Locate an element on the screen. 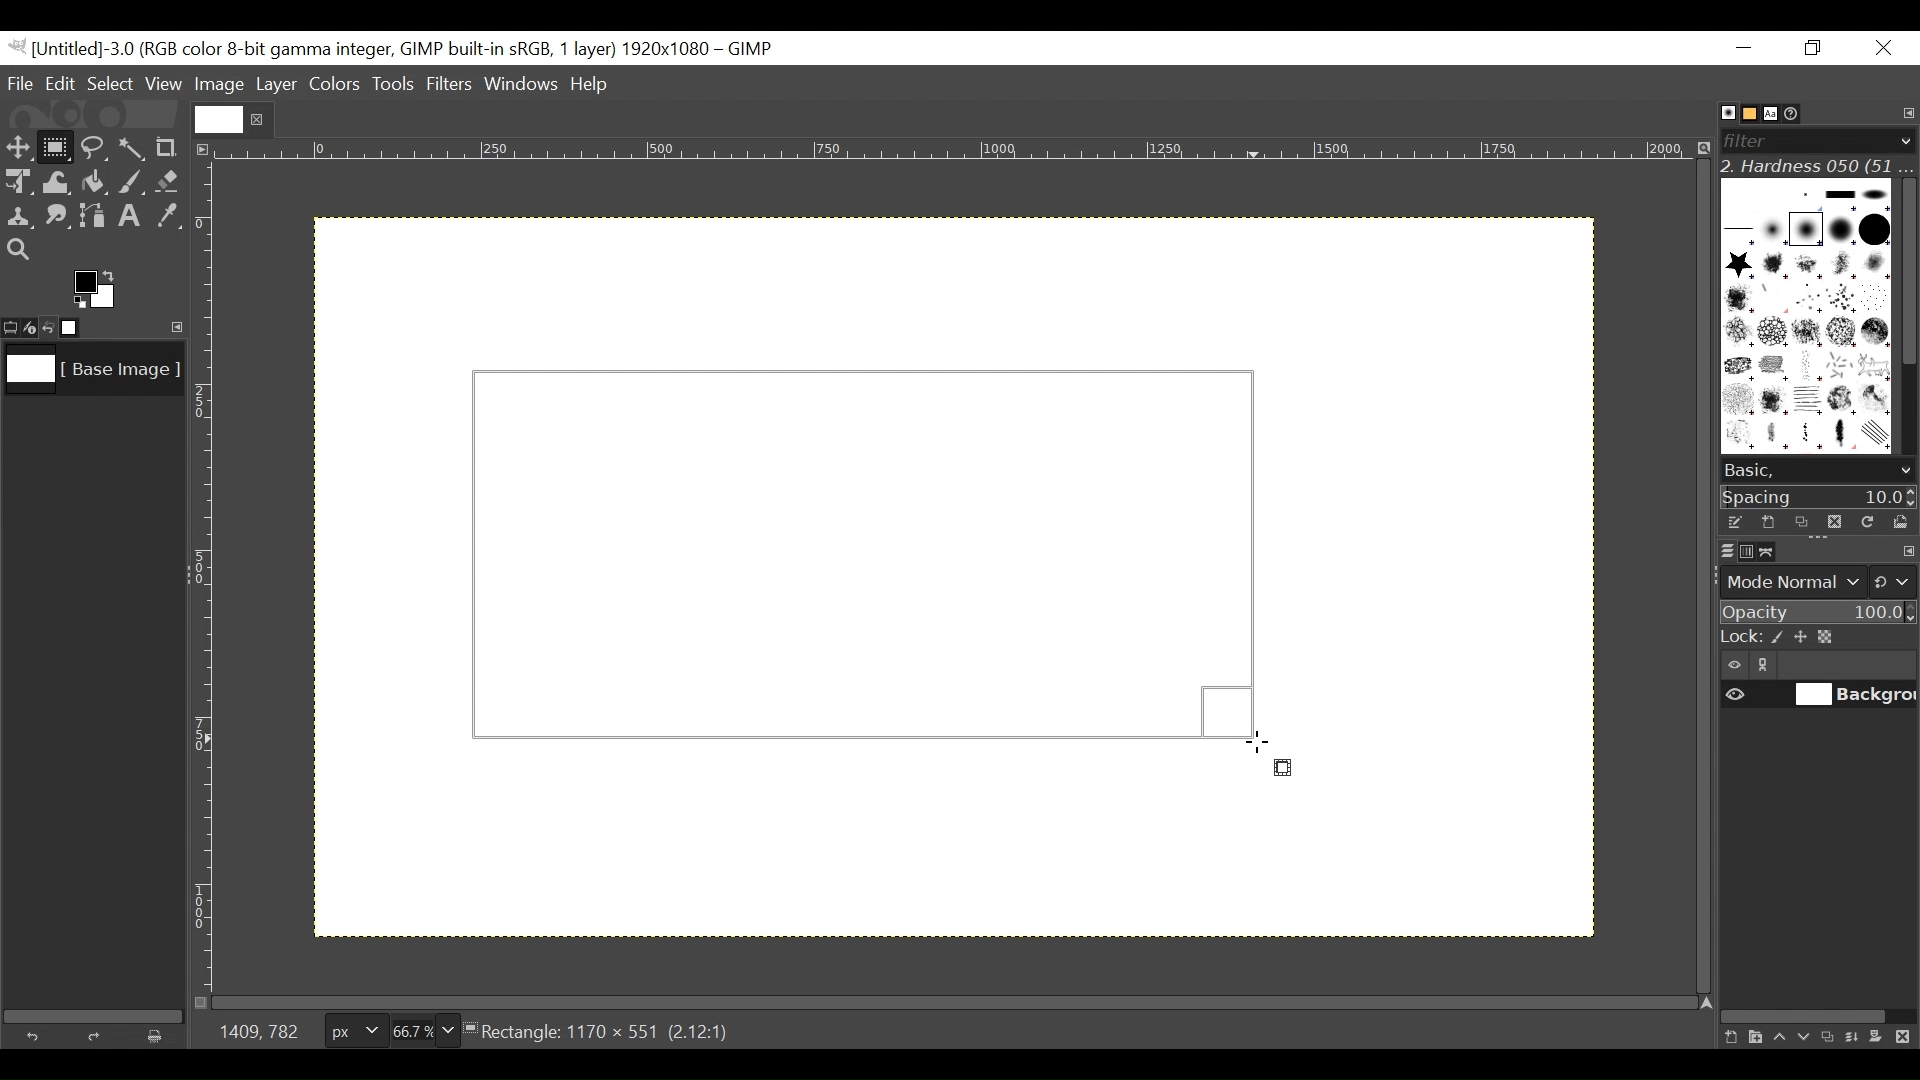  Background is located at coordinates (766, 469).